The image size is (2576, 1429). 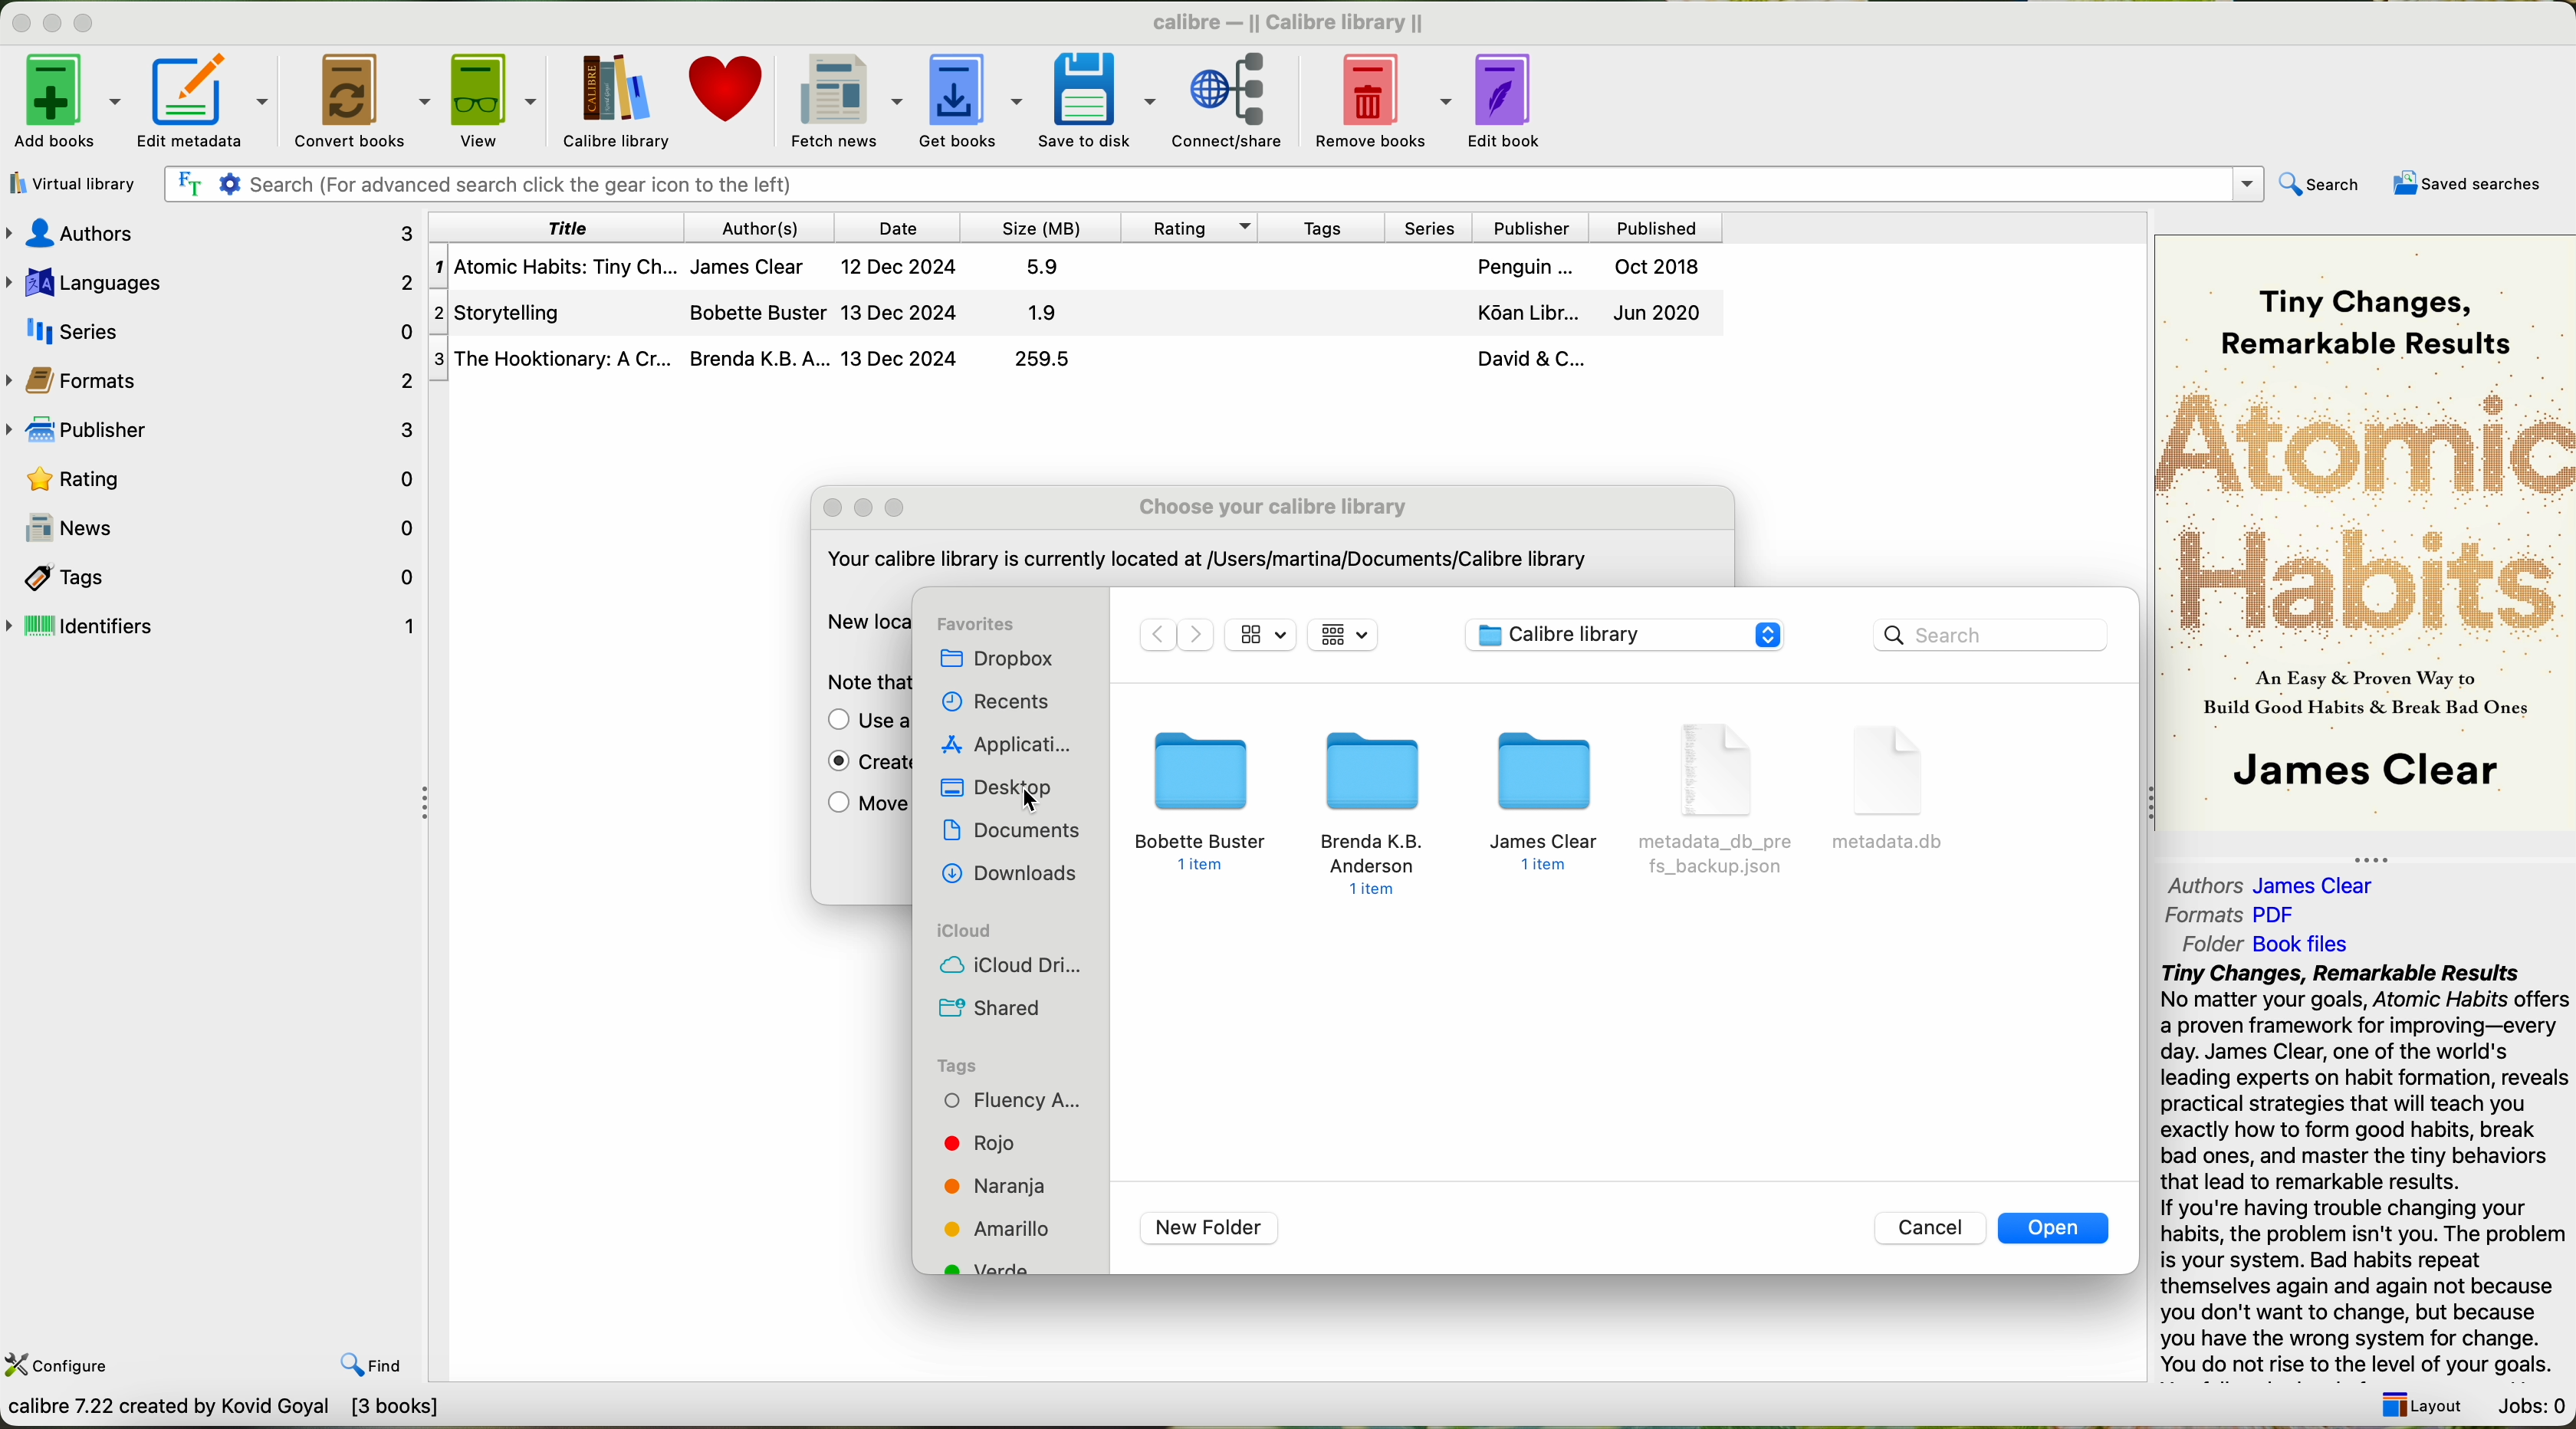 I want to click on Note that putting the calibre library on a Networked drive is not safe., so click(x=861, y=683).